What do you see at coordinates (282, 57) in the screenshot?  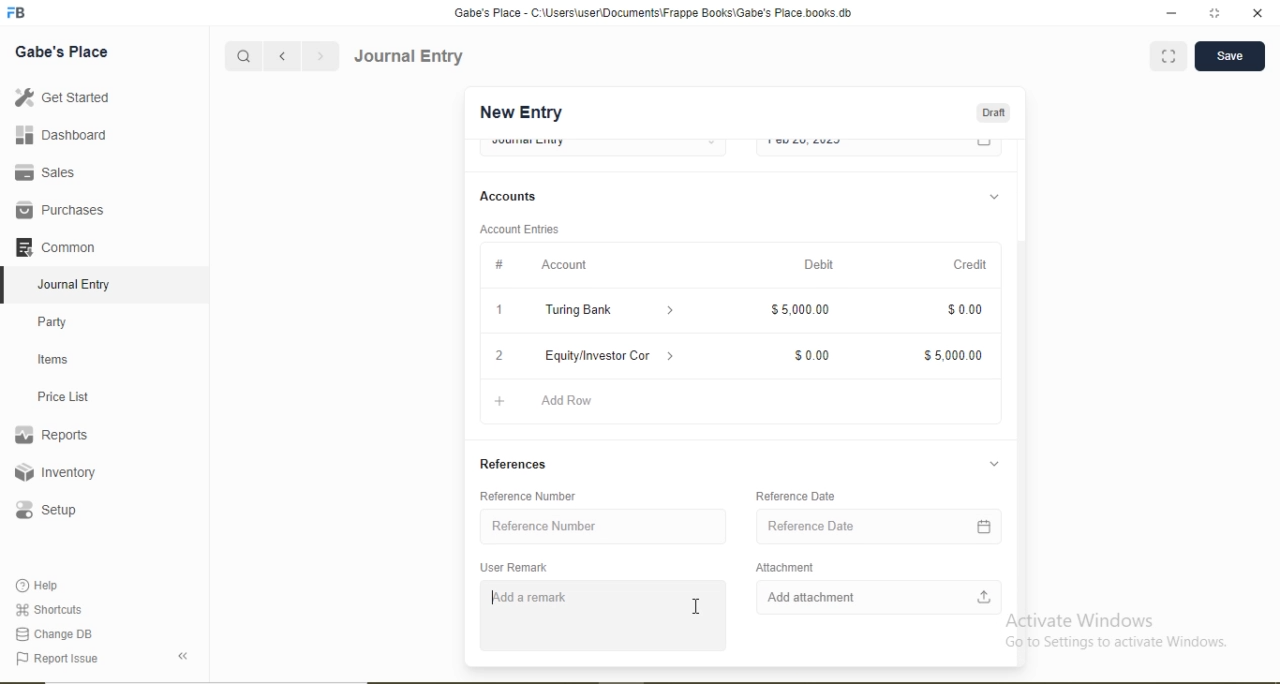 I see `Backward` at bounding box center [282, 57].